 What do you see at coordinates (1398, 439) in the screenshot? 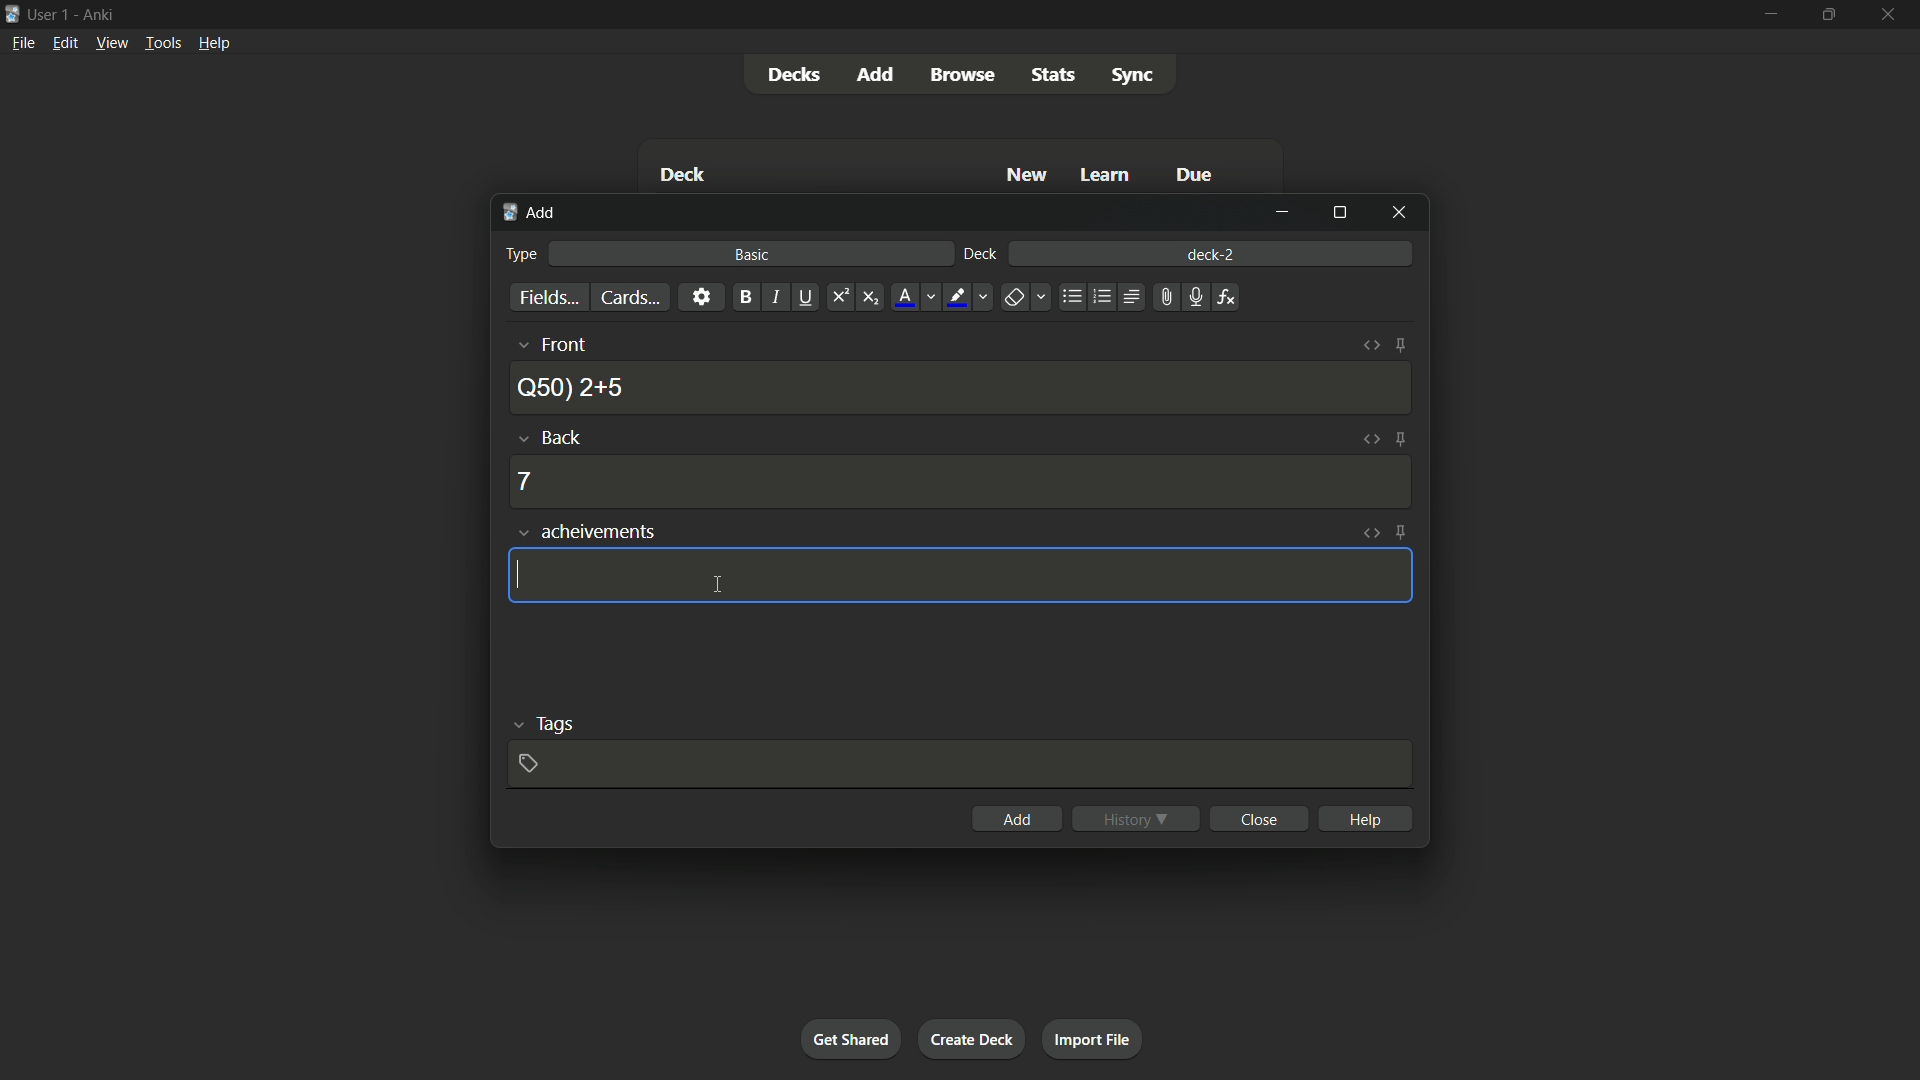
I see `toggle sticky` at bounding box center [1398, 439].